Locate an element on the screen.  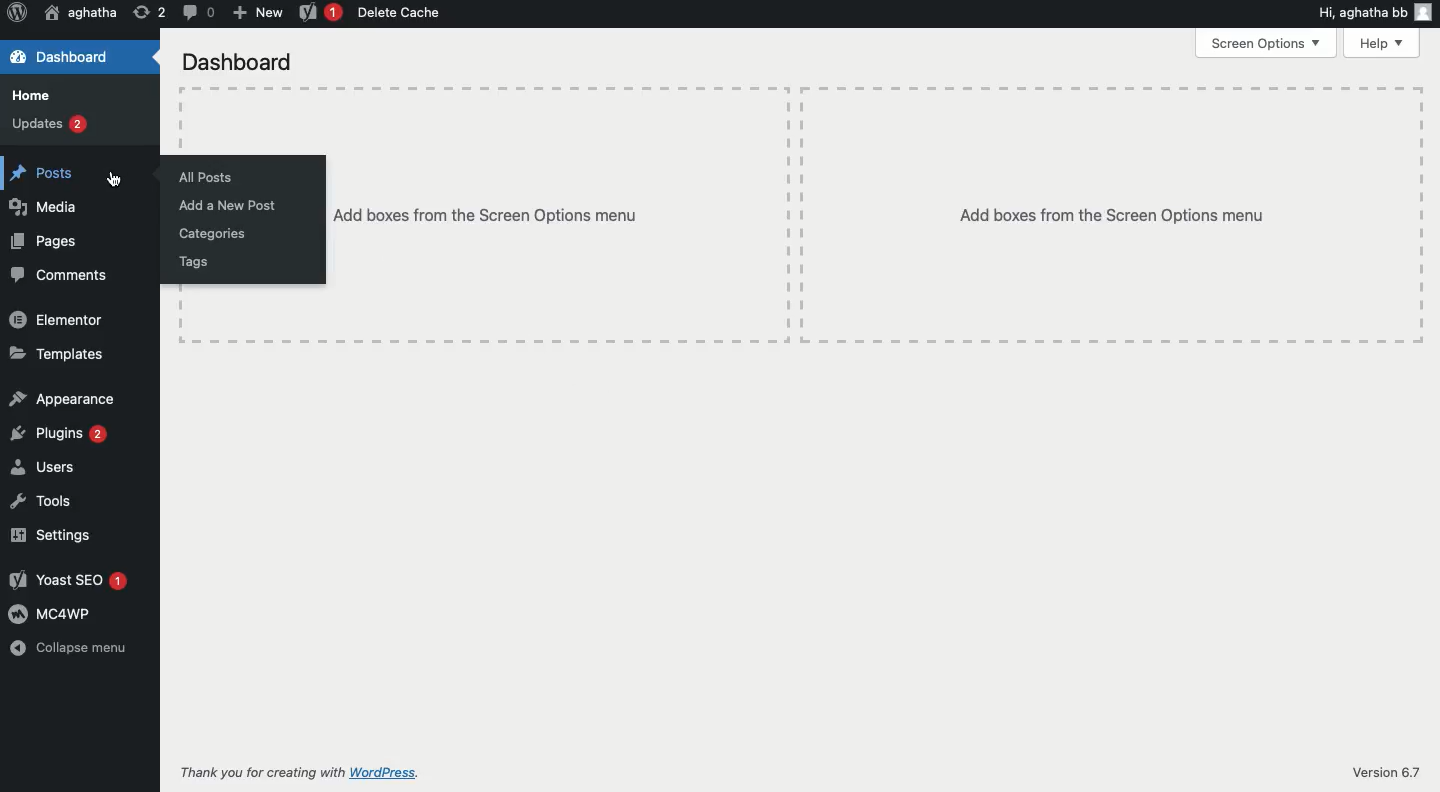
Media is located at coordinates (42, 206).